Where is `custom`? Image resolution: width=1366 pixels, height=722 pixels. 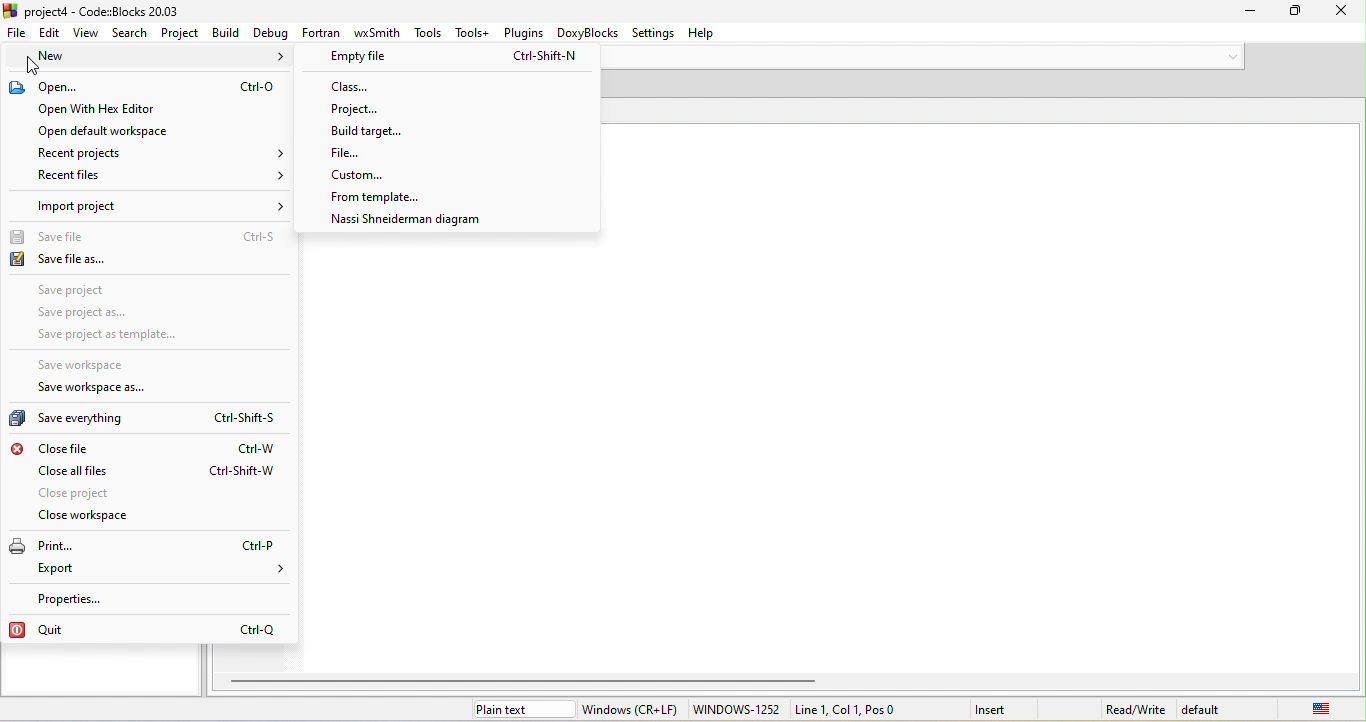 custom is located at coordinates (376, 176).